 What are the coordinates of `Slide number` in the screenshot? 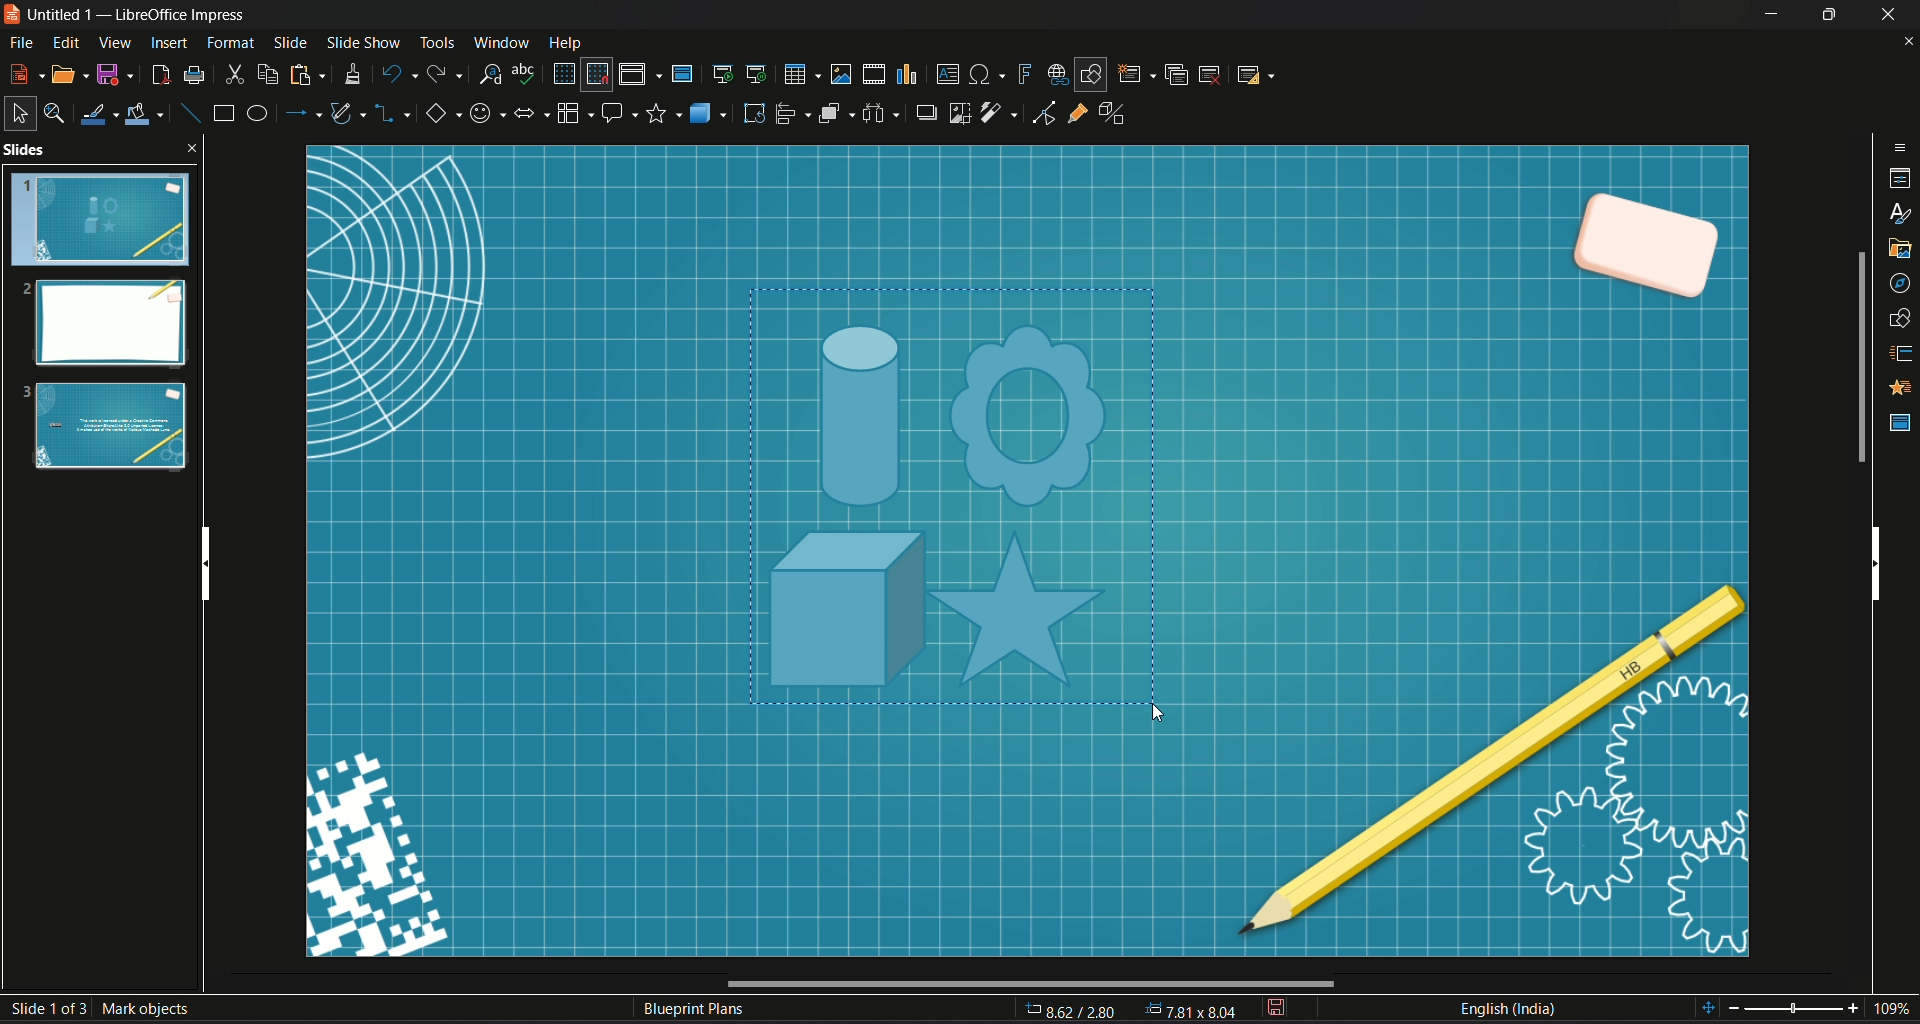 It's located at (106, 1005).